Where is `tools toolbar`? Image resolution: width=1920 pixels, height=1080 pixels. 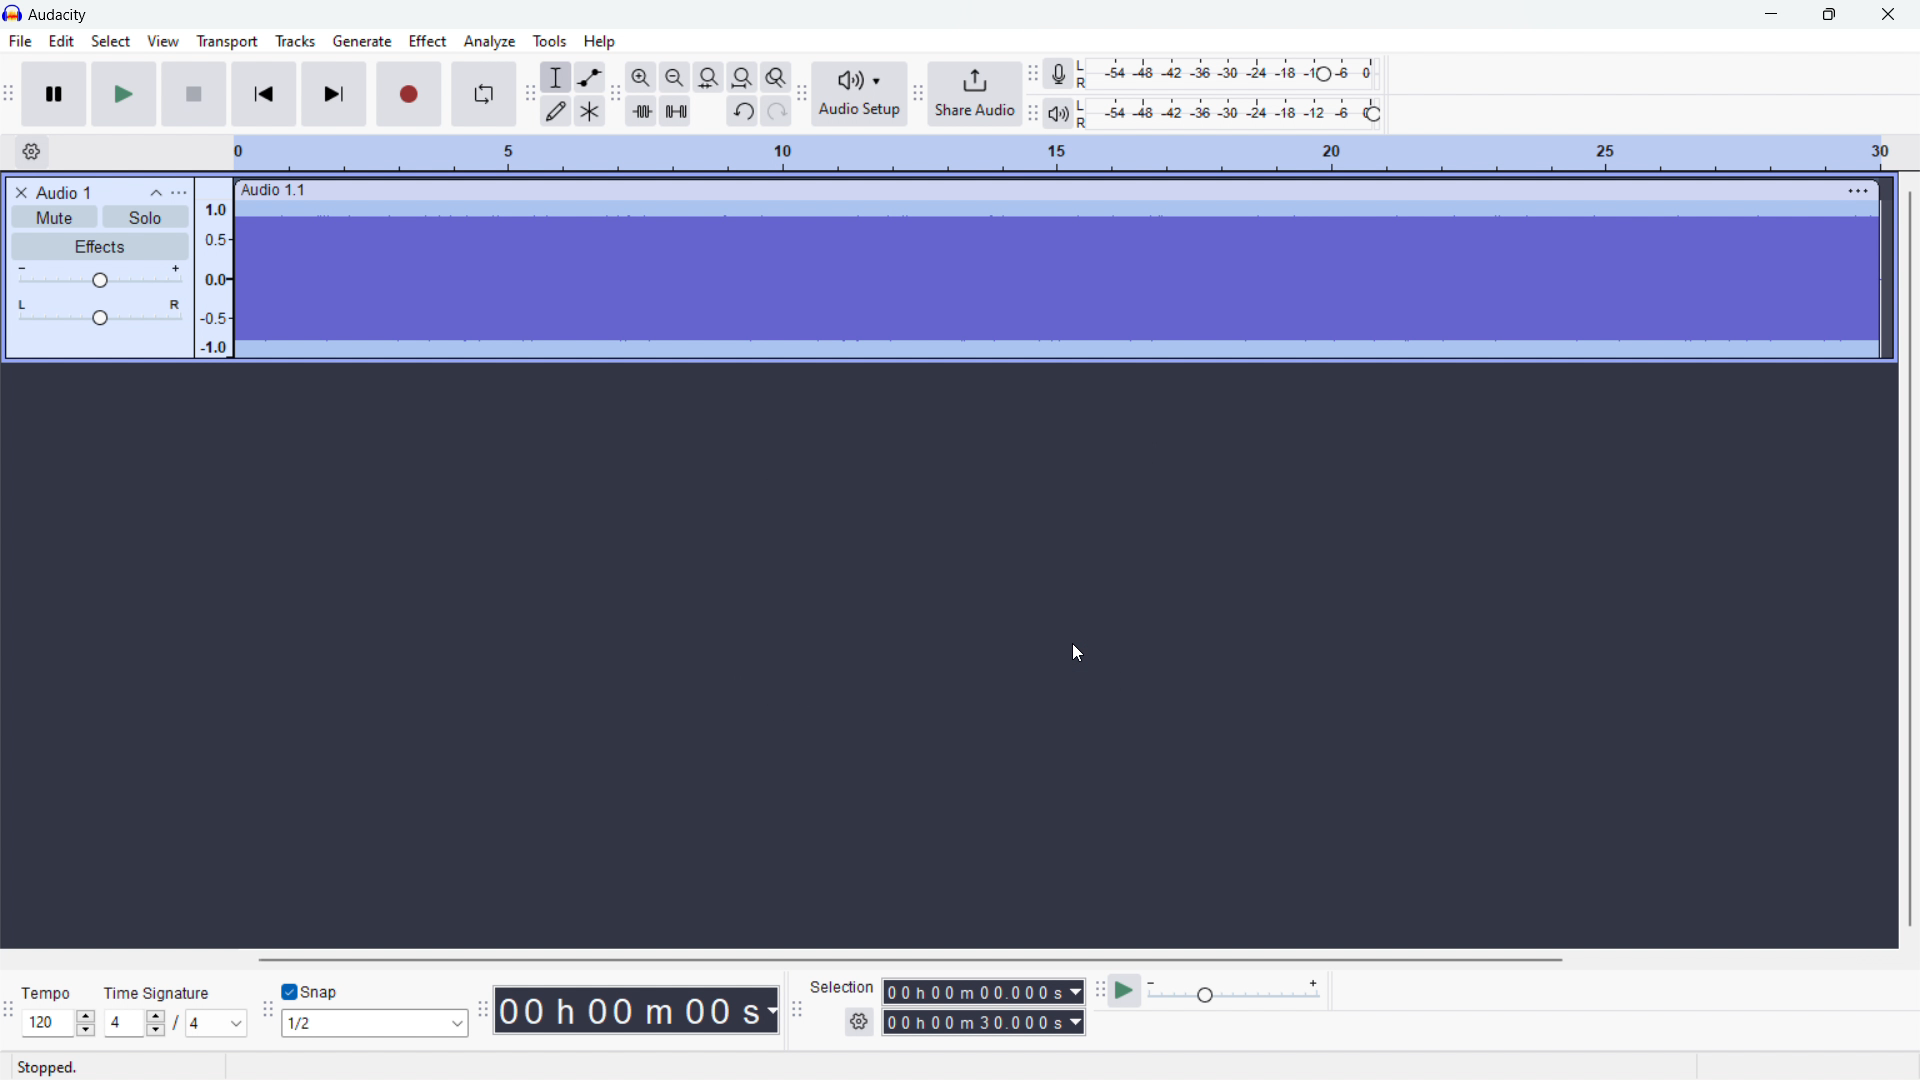
tools toolbar is located at coordinates (530, 97).